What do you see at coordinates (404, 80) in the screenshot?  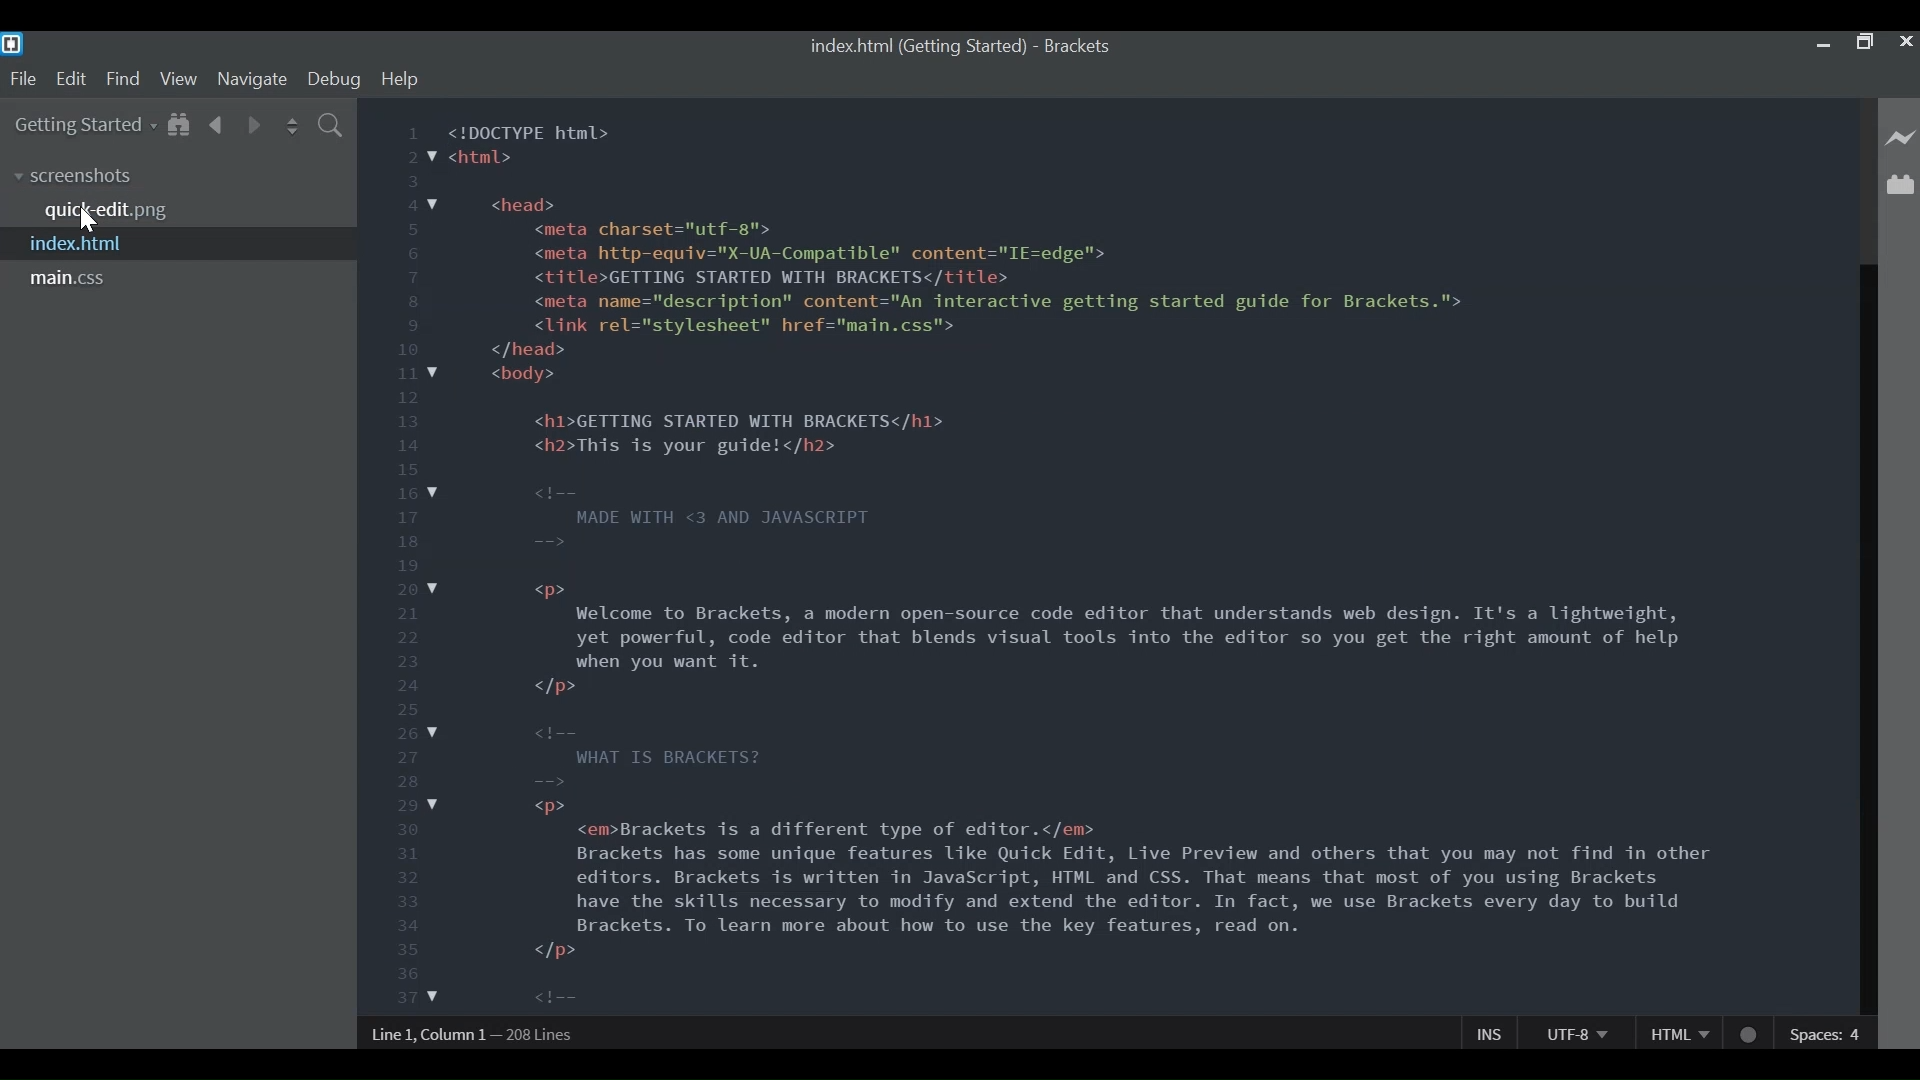 I see `Help` at bounding box center [404, 80].